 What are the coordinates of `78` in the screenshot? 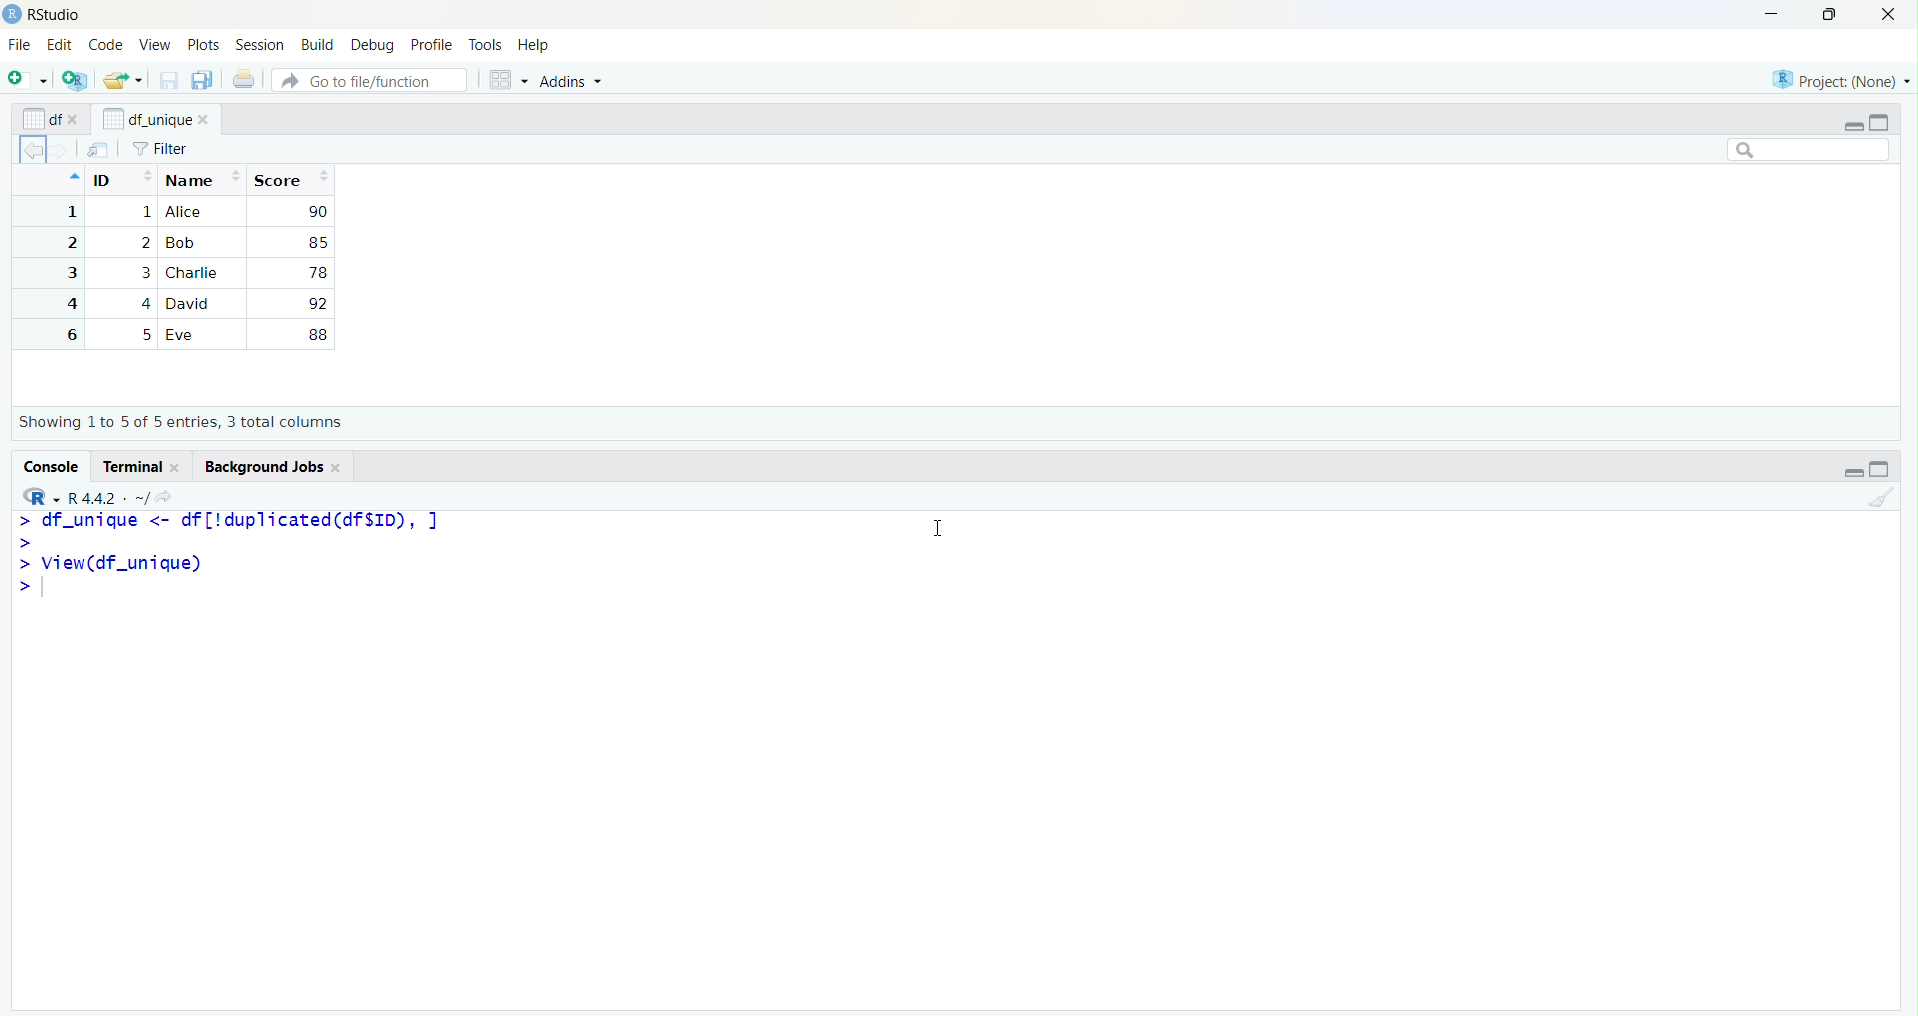 It's located at (316, 395).